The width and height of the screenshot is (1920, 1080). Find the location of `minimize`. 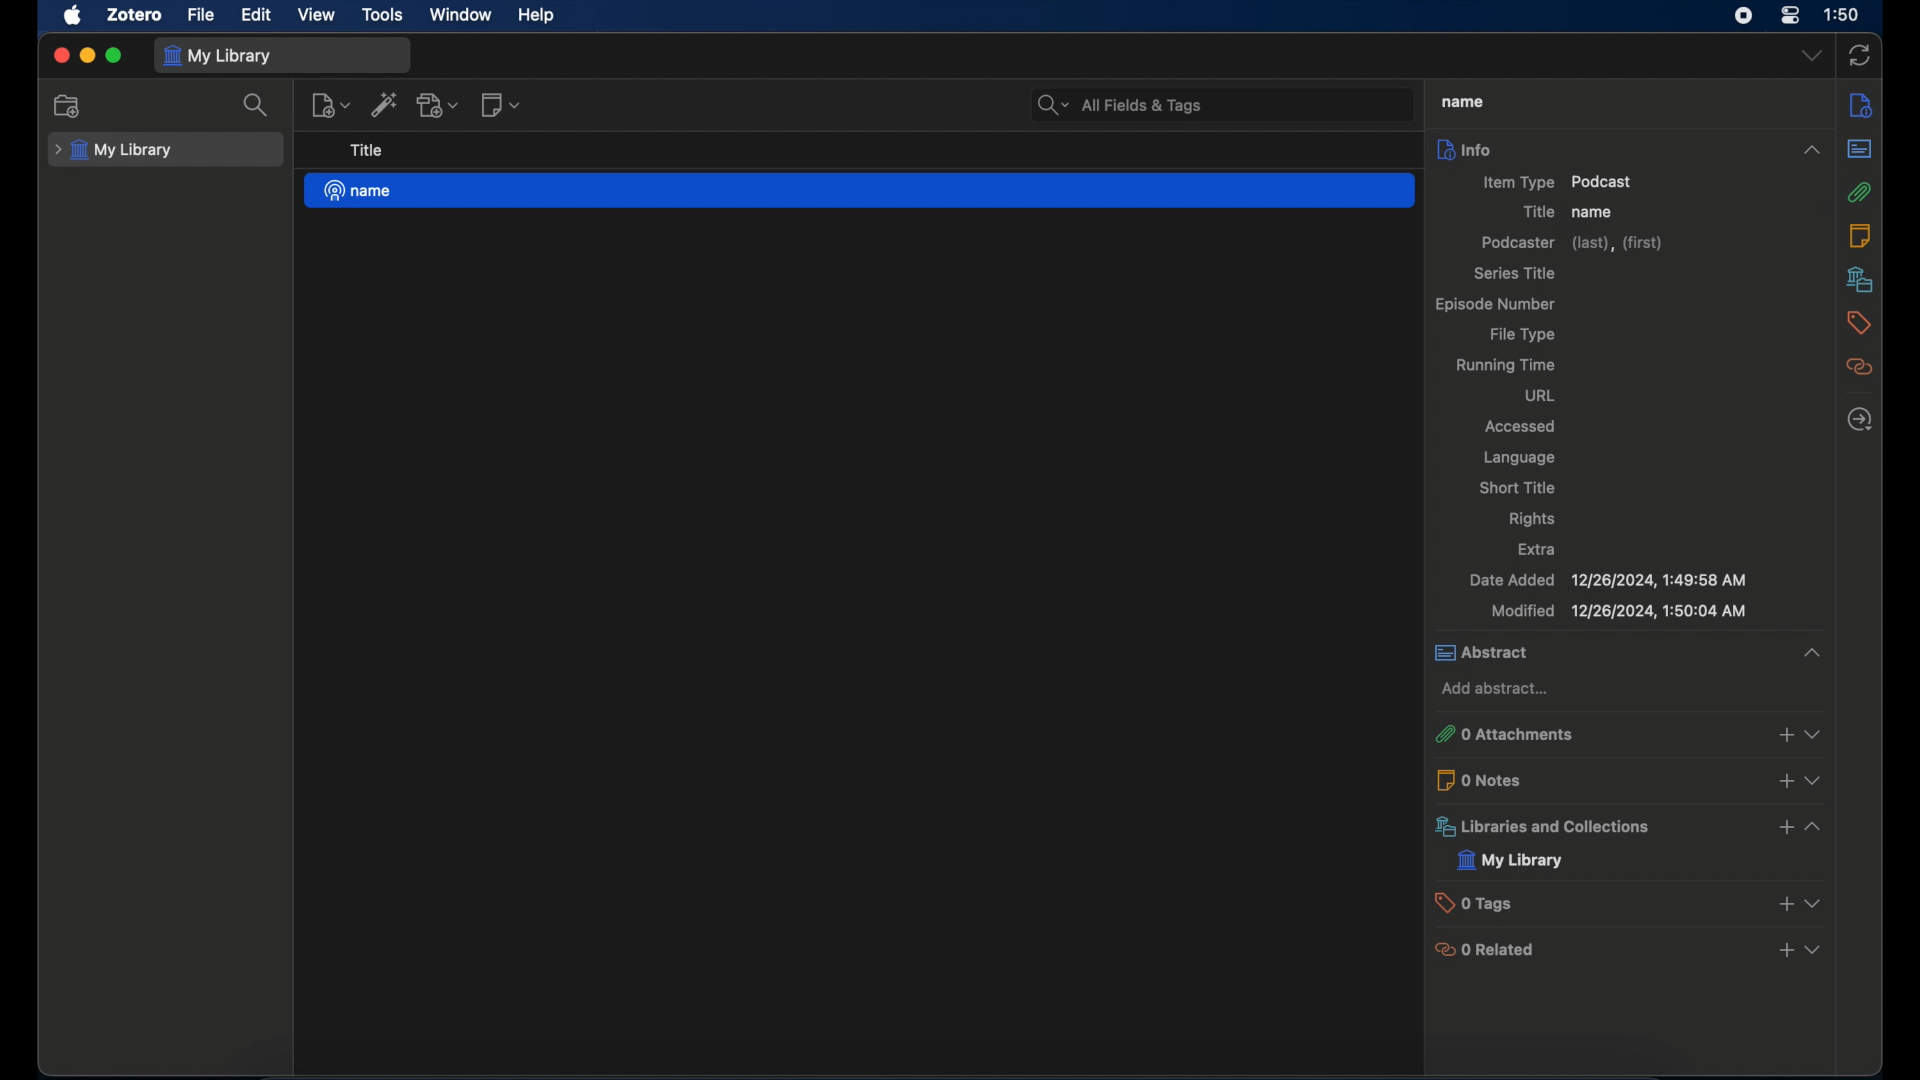

minimize is located at coordinates (86, 57).